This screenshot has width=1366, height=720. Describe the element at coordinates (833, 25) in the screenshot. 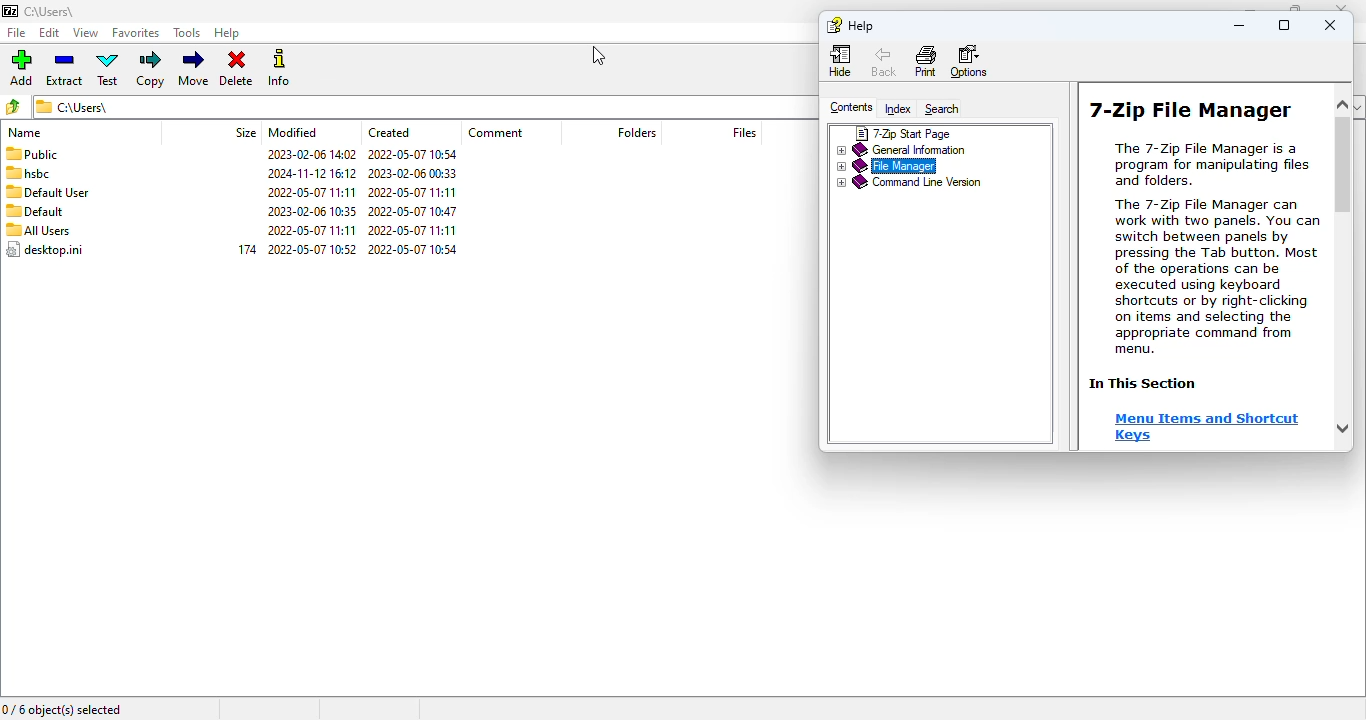

I see `help logo` at that location.